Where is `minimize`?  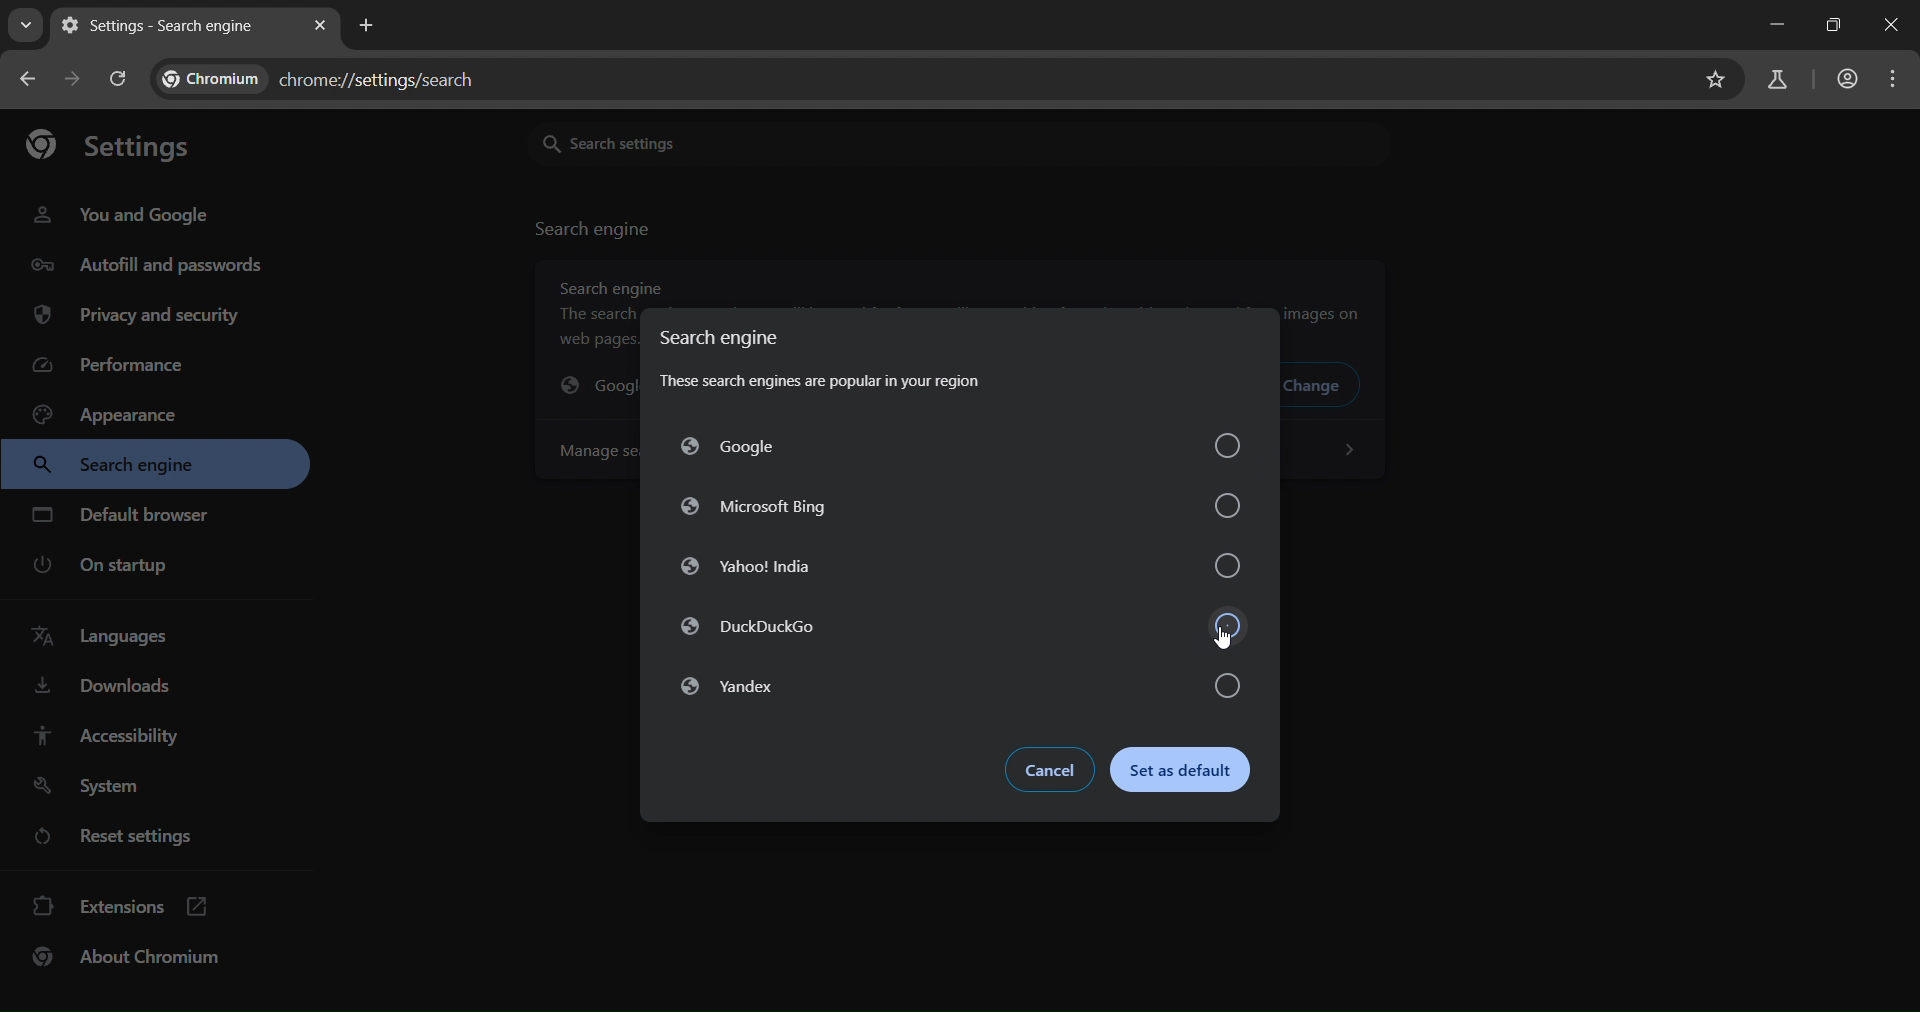
minimize is located at coordinates (1777, 23).